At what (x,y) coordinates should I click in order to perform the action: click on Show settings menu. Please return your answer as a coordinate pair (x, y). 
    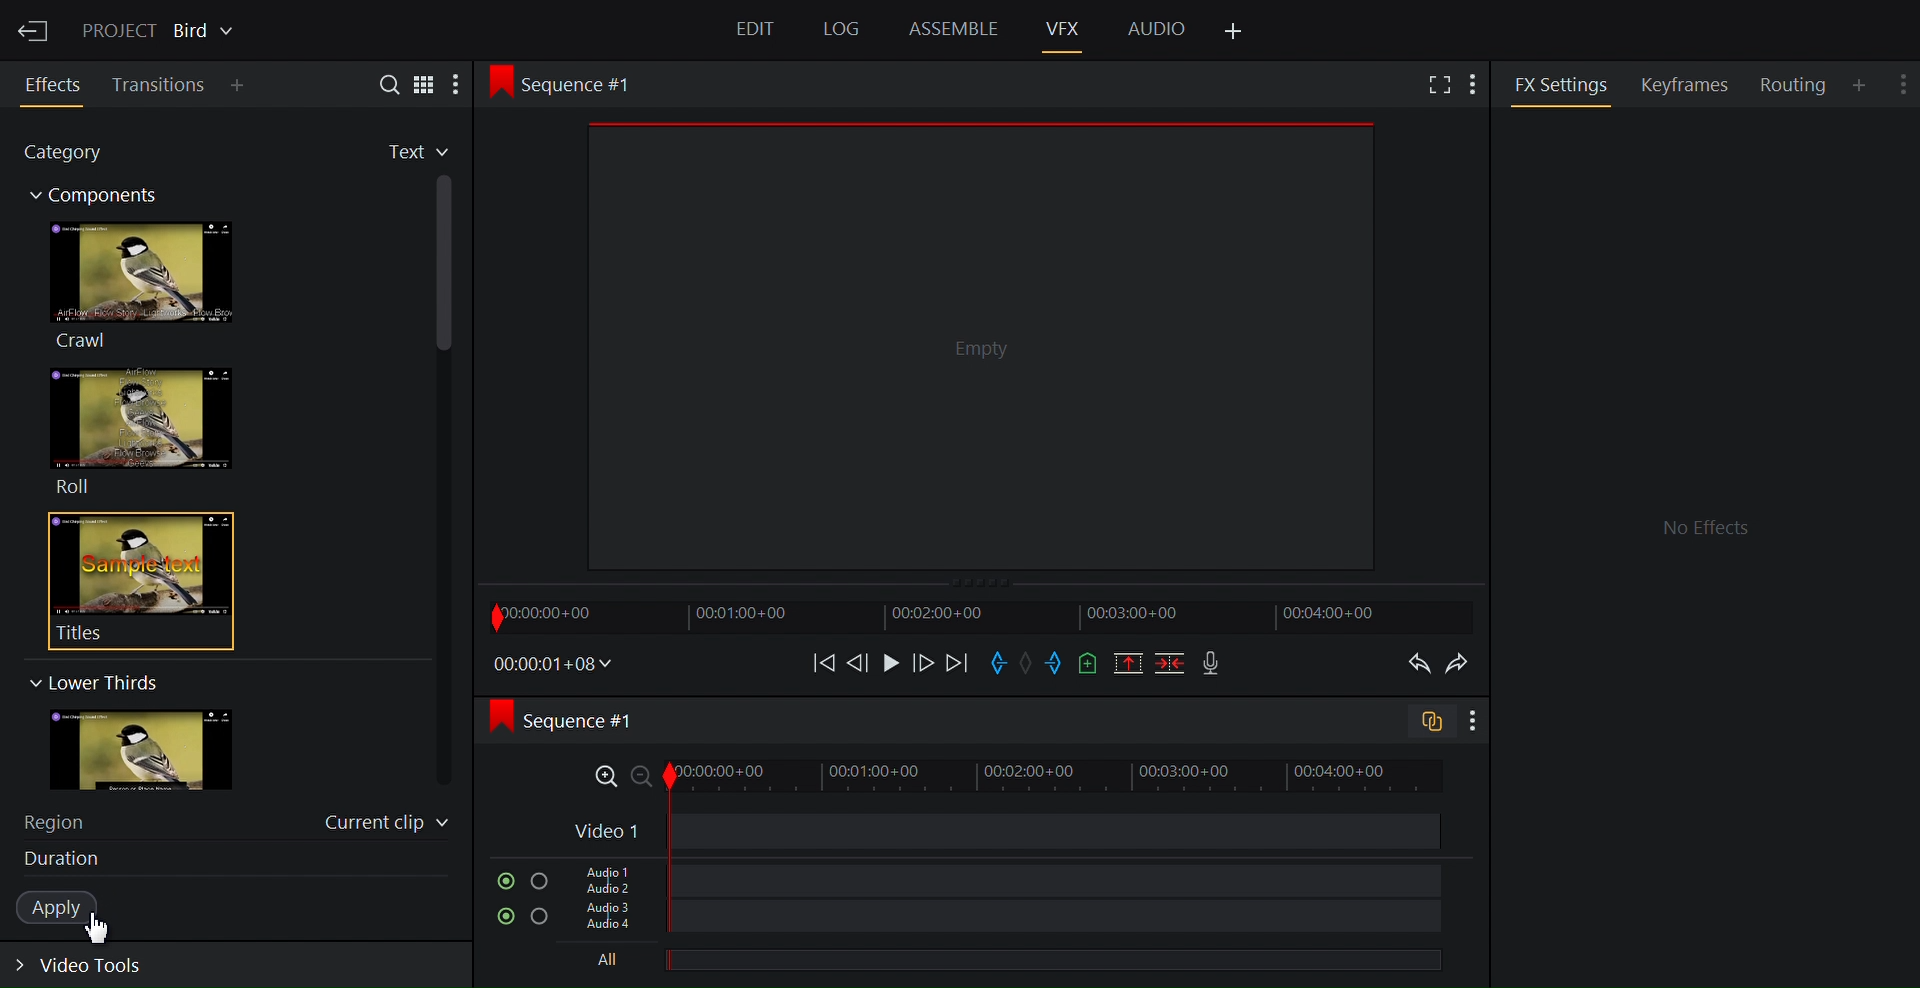
    Looking at the image, I should click on (1471, 722).